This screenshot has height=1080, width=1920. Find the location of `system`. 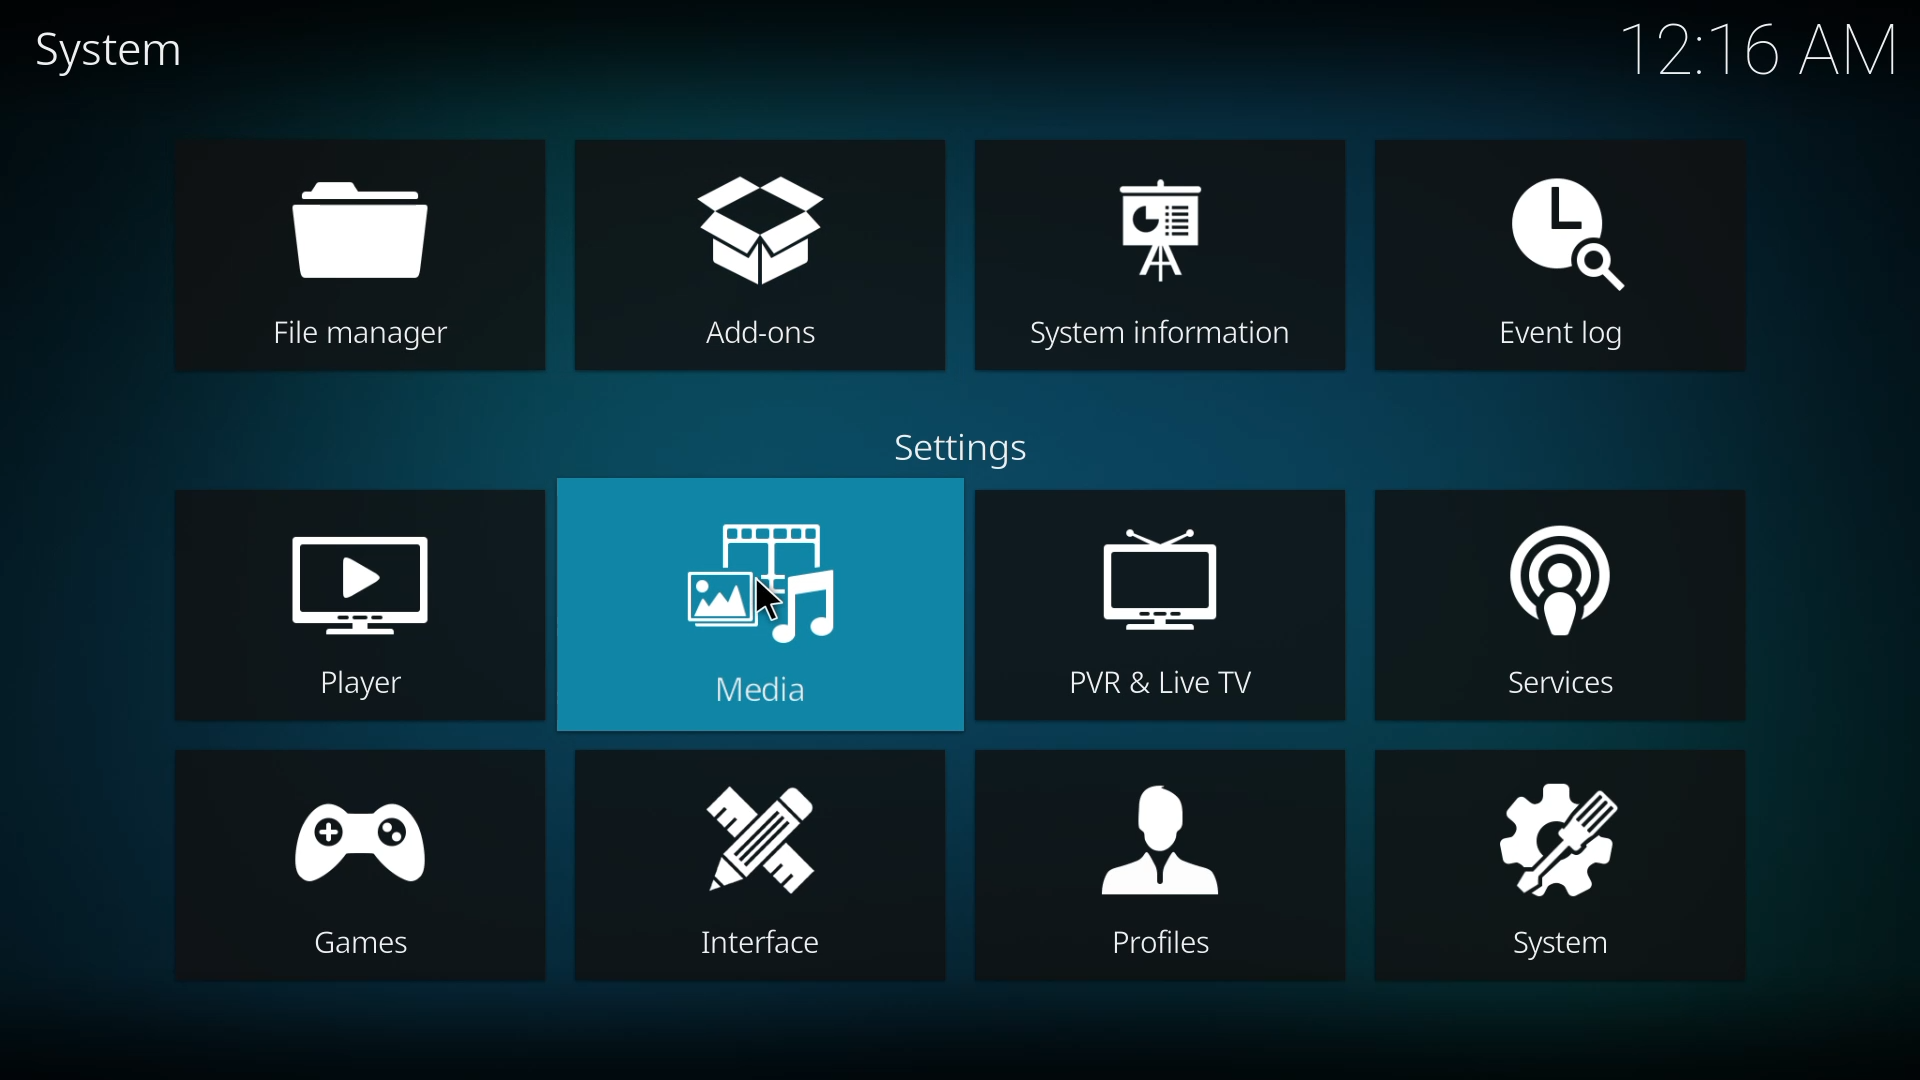

system is located at coordinates (1566, 833).